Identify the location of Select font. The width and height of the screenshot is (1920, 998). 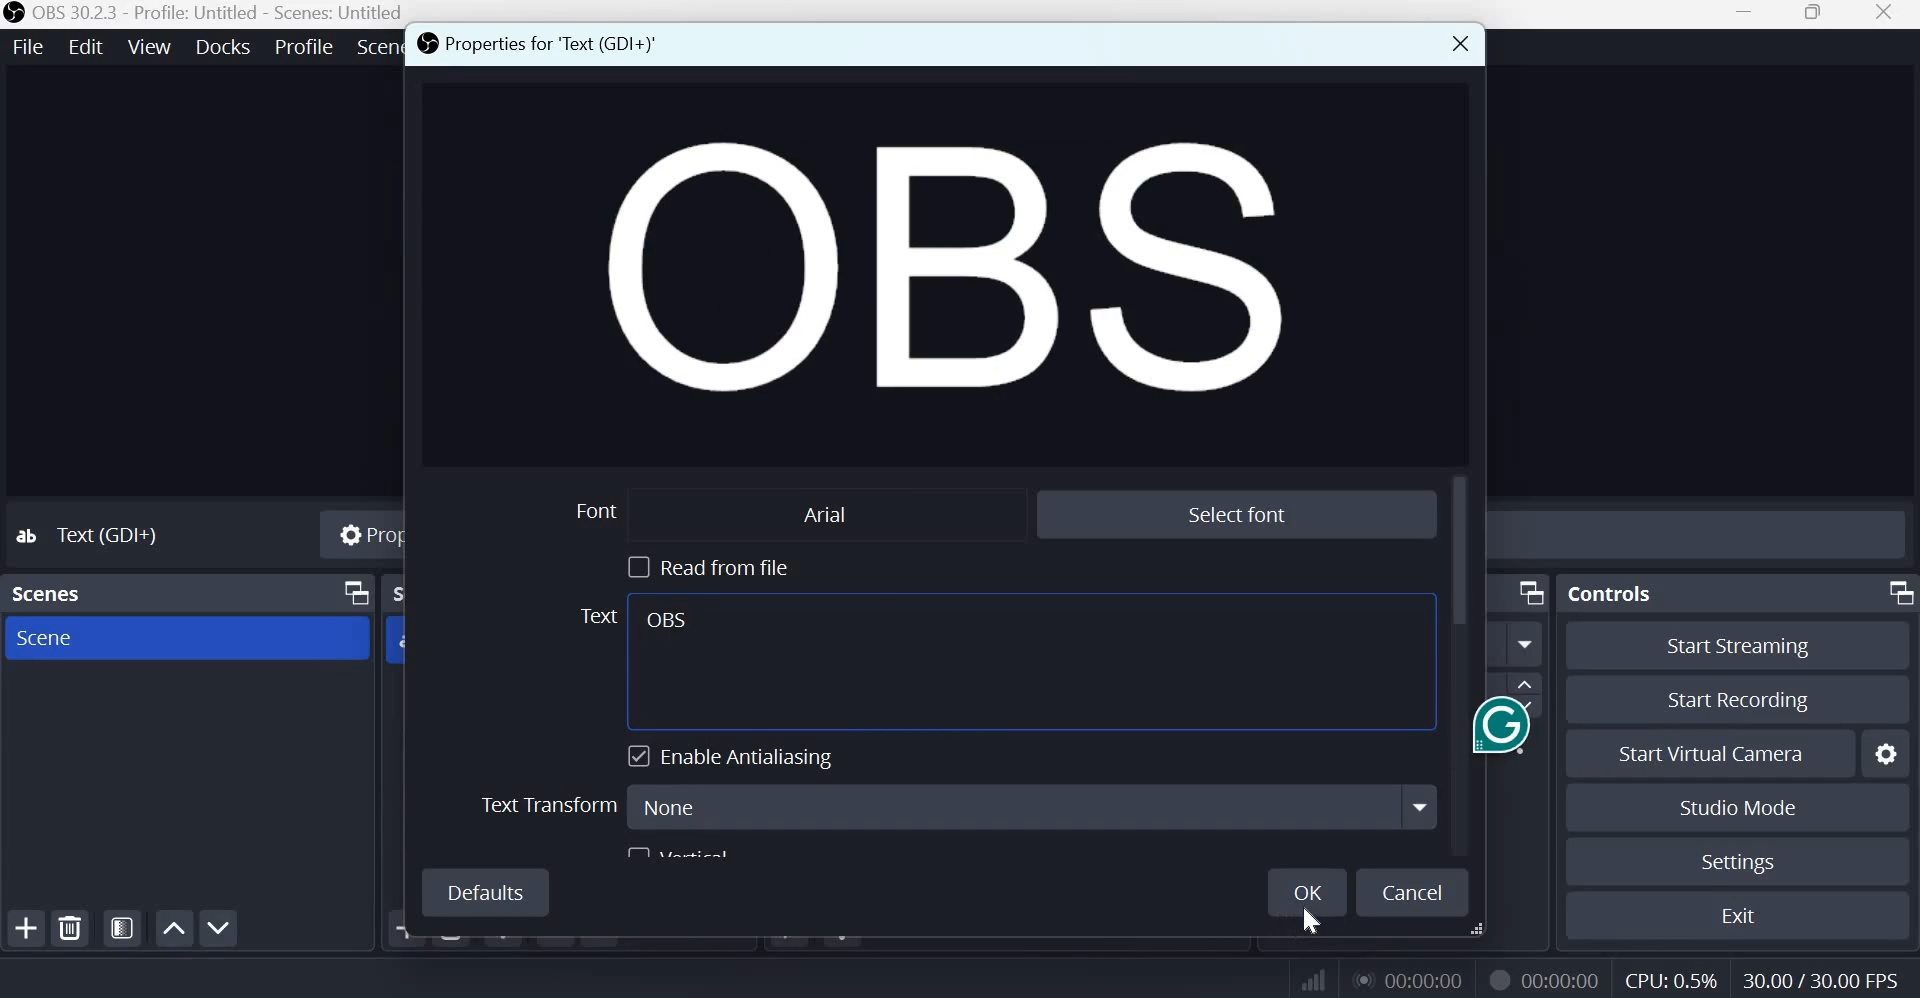
(1239, 513).